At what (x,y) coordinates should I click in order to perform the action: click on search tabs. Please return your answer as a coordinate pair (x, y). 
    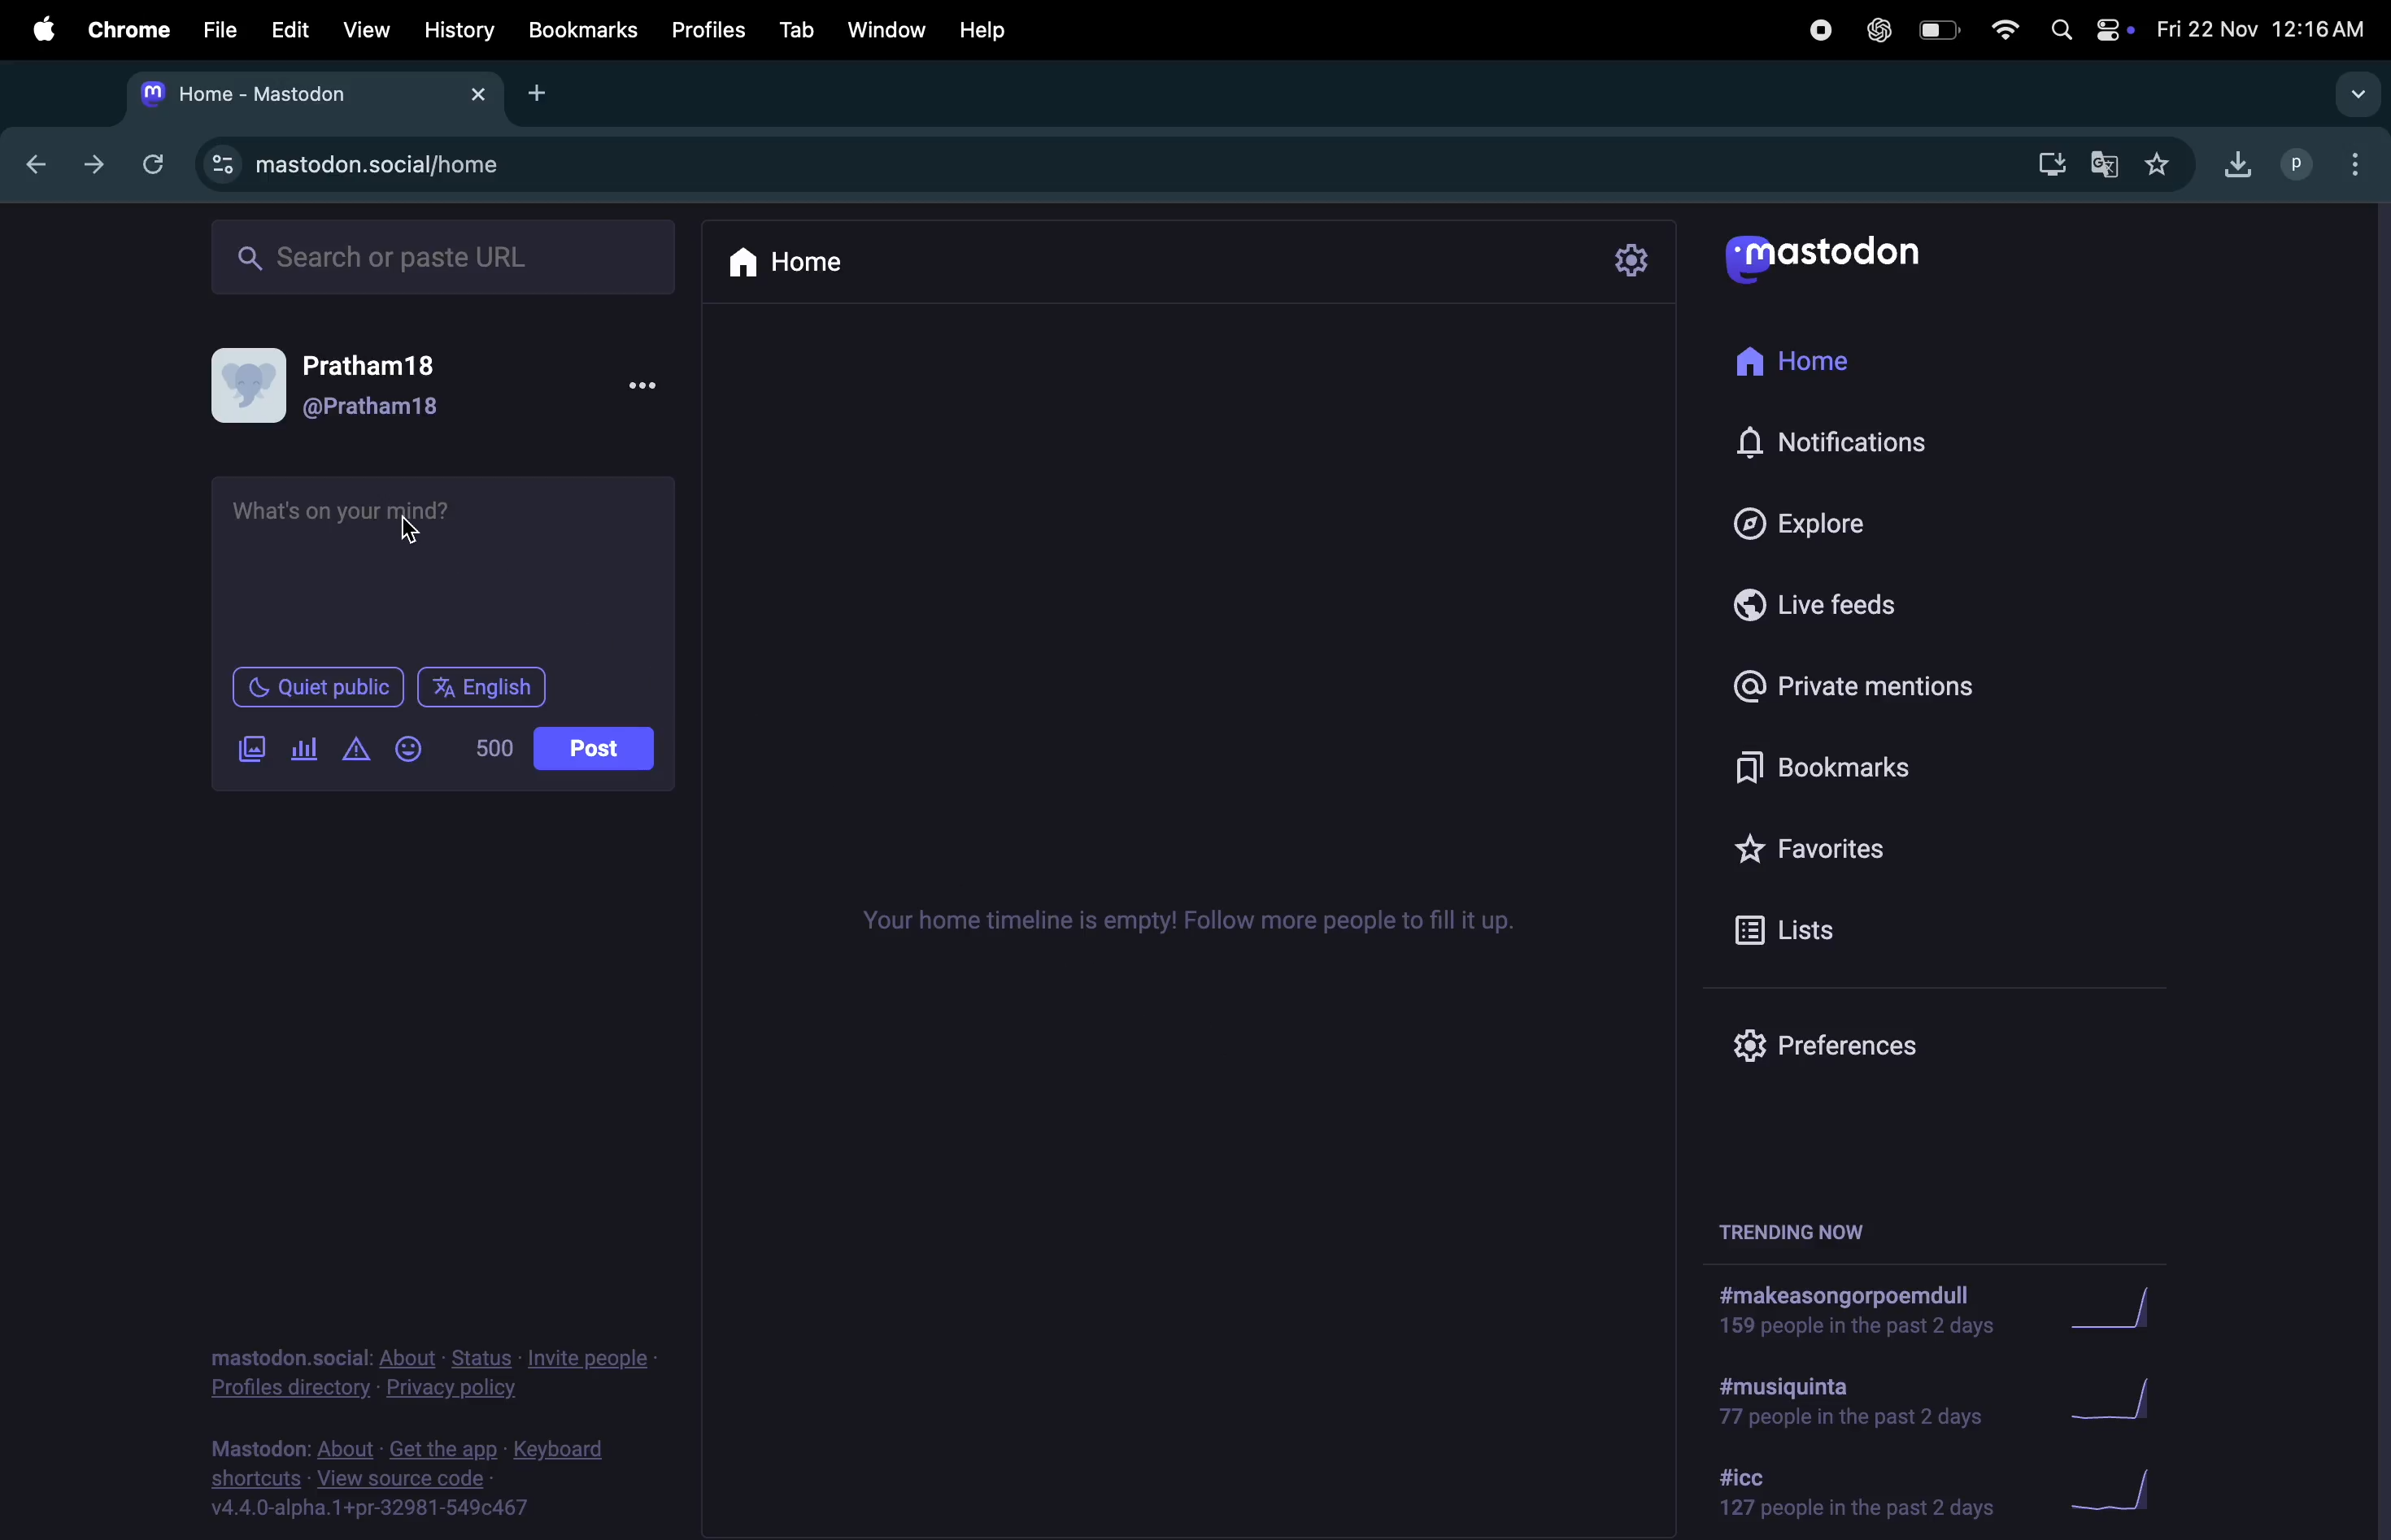
    Looking at the image, I should click on (2350, 96).